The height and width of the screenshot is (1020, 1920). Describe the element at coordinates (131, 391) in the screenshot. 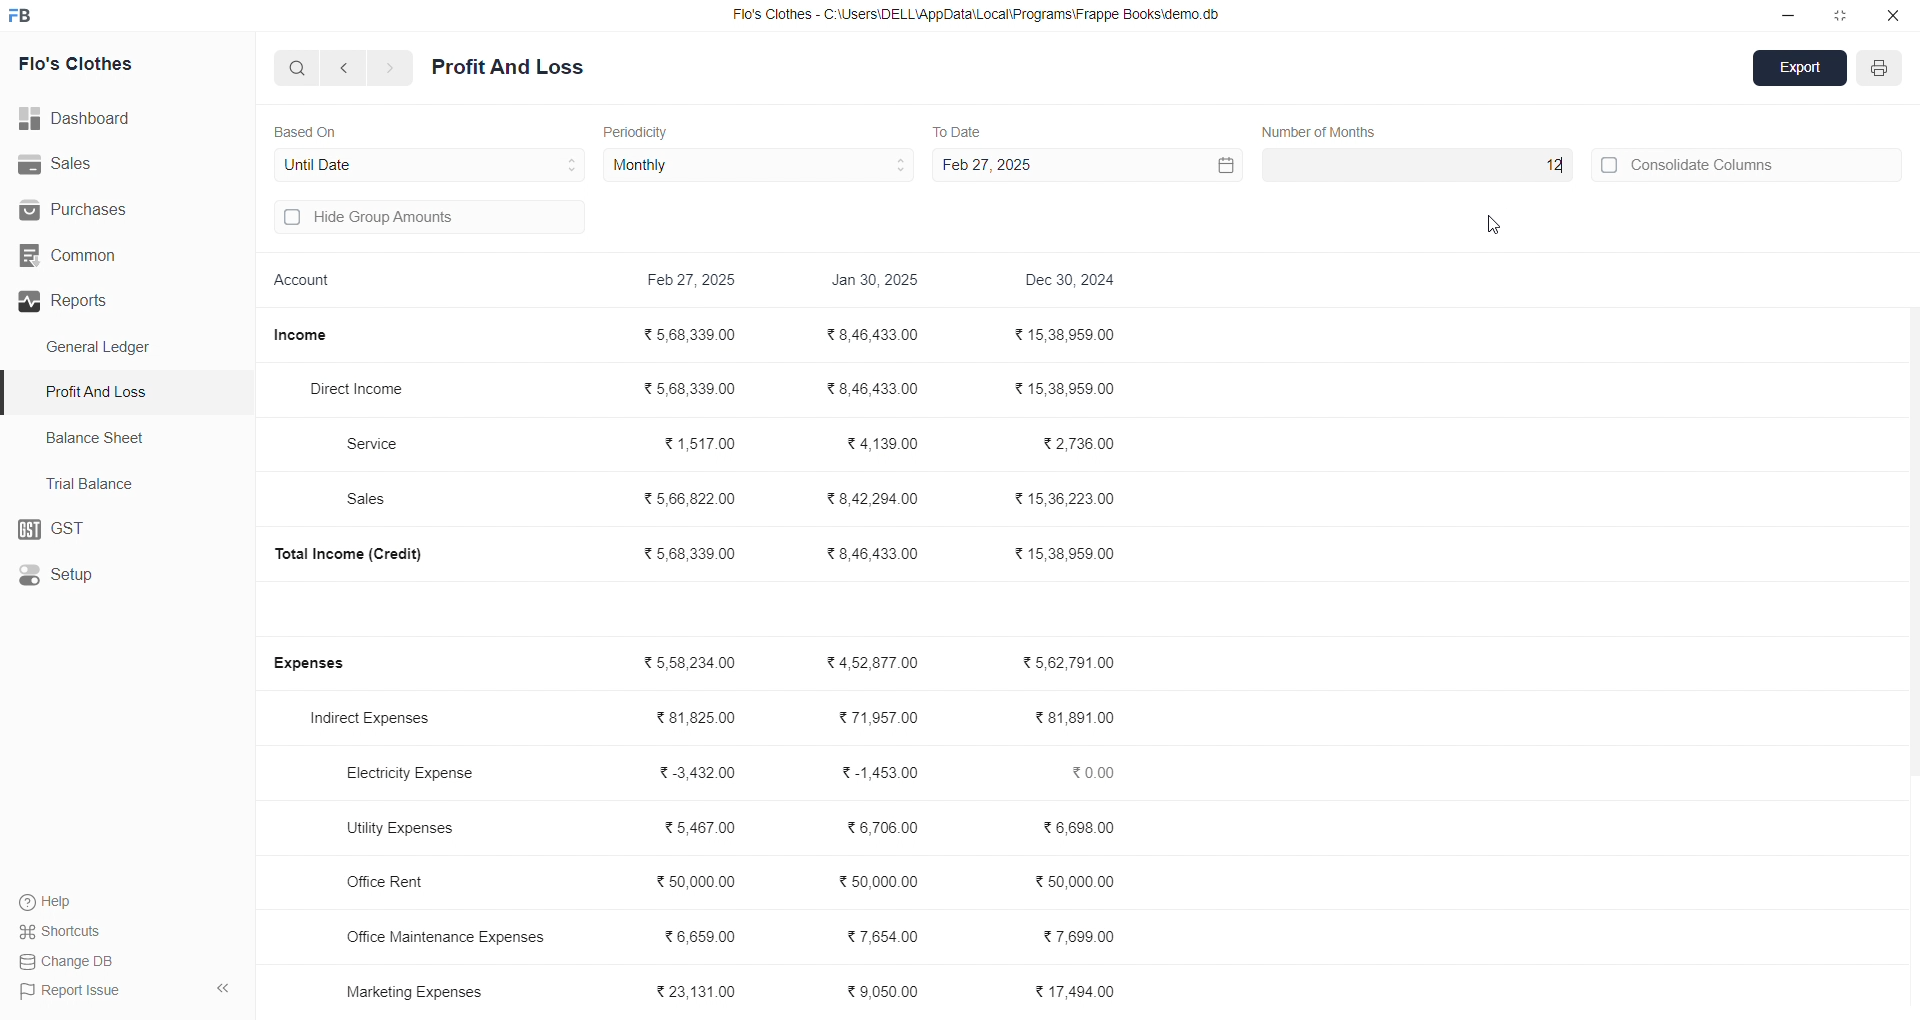

I see `Profit And Loss` at that location.